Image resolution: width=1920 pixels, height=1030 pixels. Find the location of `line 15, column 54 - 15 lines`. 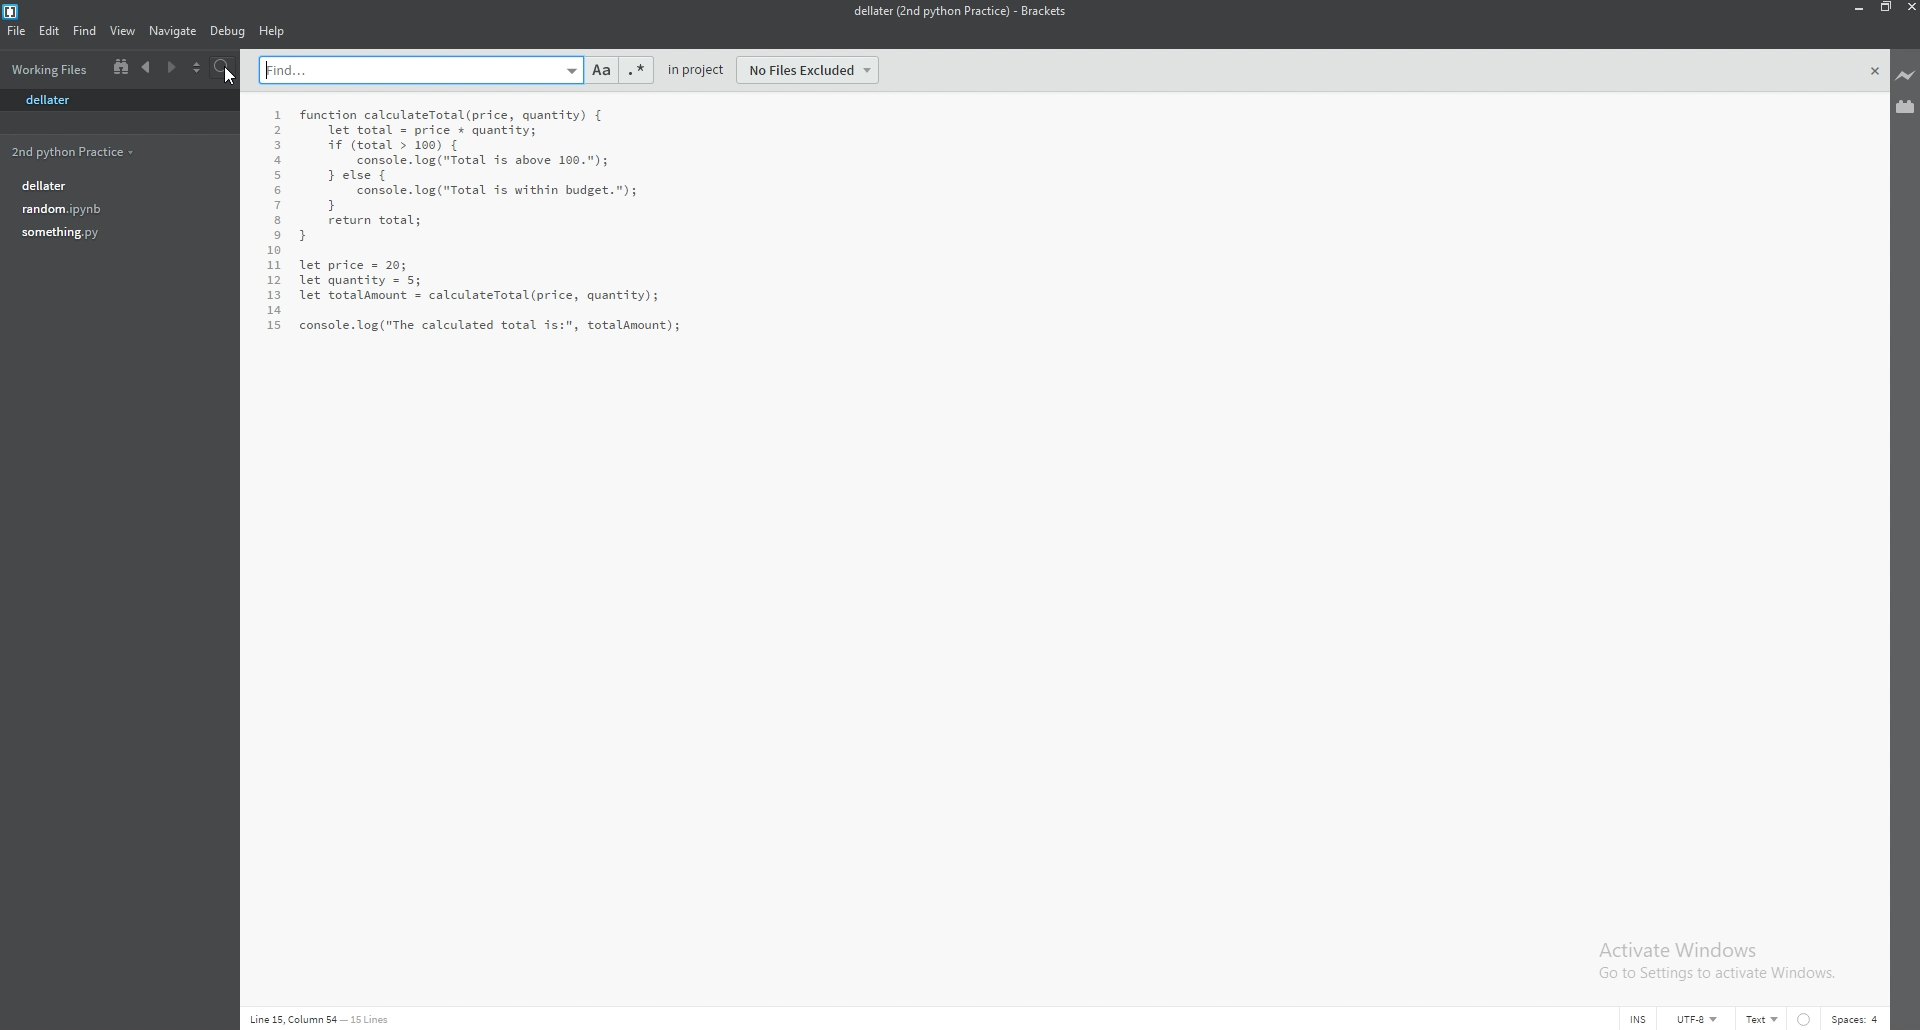

line 15, column 54 - 15 lines is located at coordinates (322, 1019).